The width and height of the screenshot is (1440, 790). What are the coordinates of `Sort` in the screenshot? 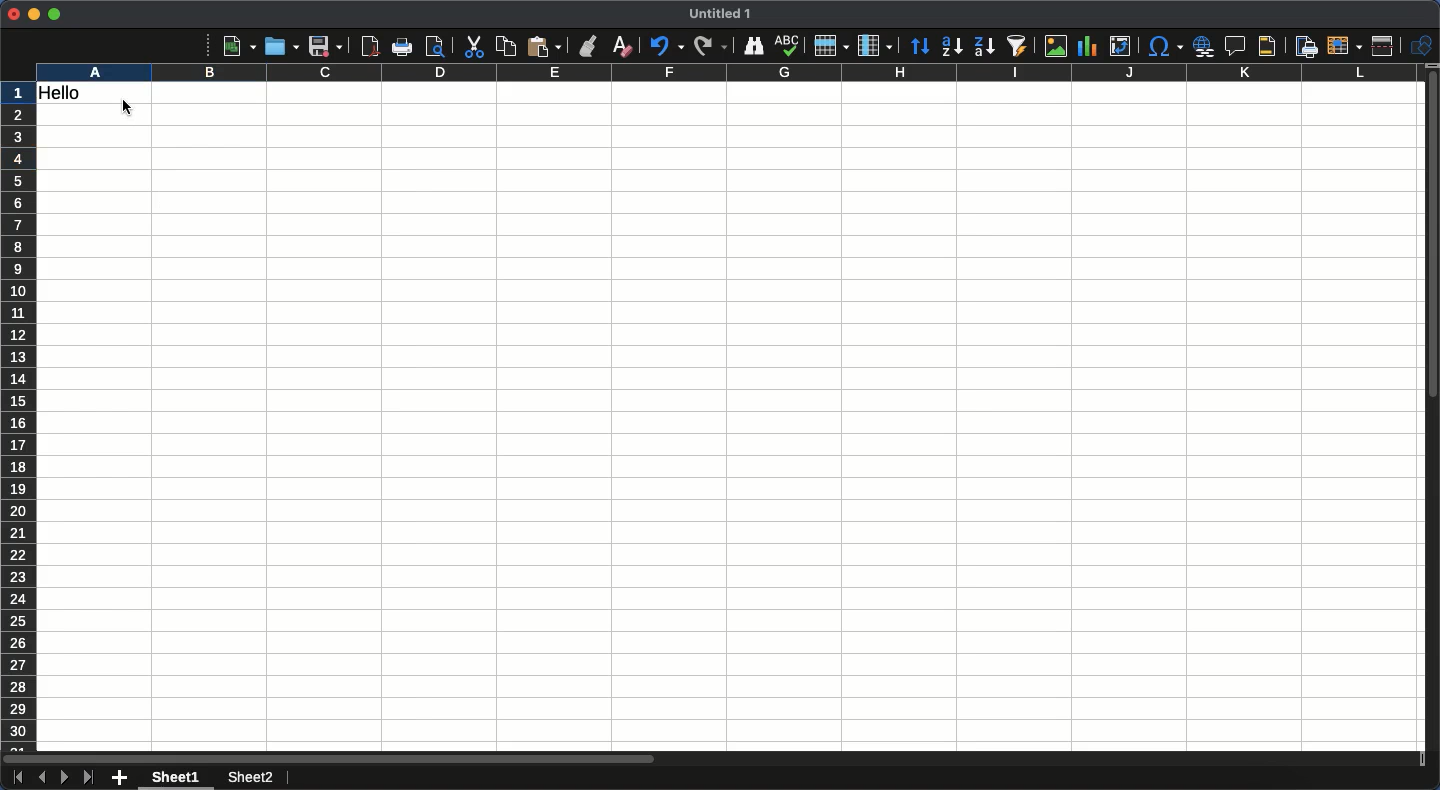 It's located at (921, 48).